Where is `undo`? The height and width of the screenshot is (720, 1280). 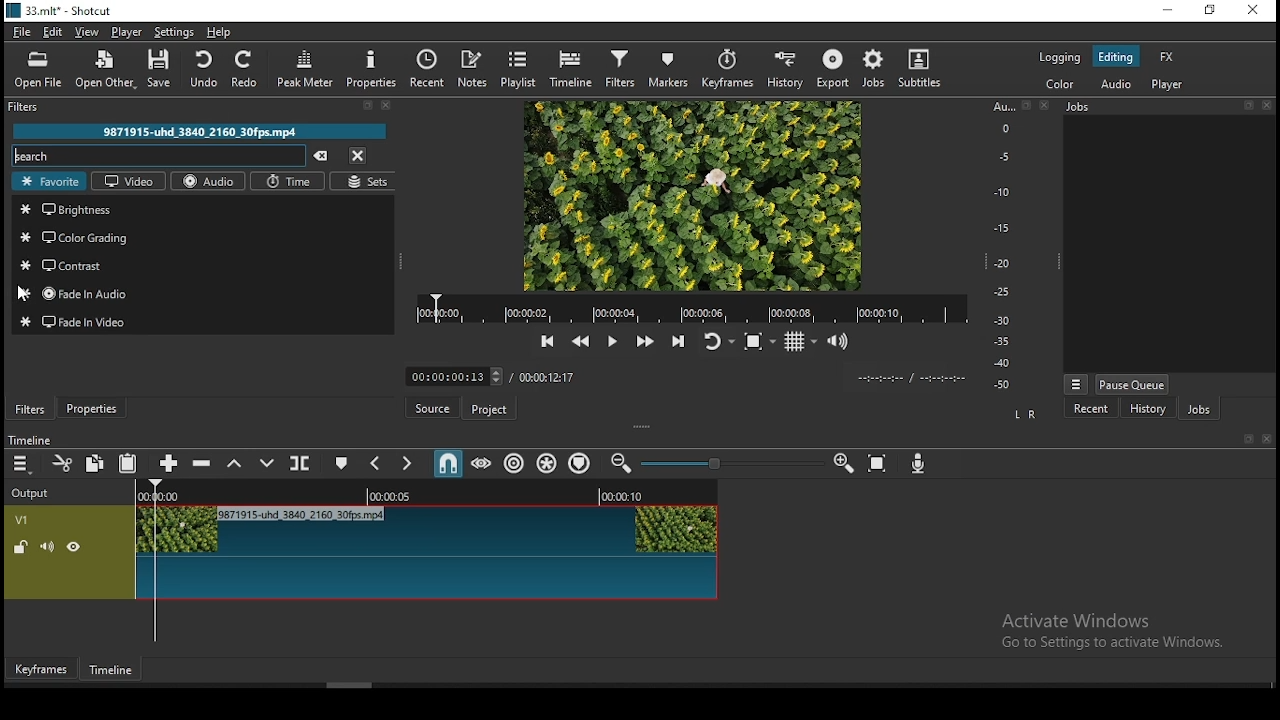
undo is located at coordinates (202, 72).